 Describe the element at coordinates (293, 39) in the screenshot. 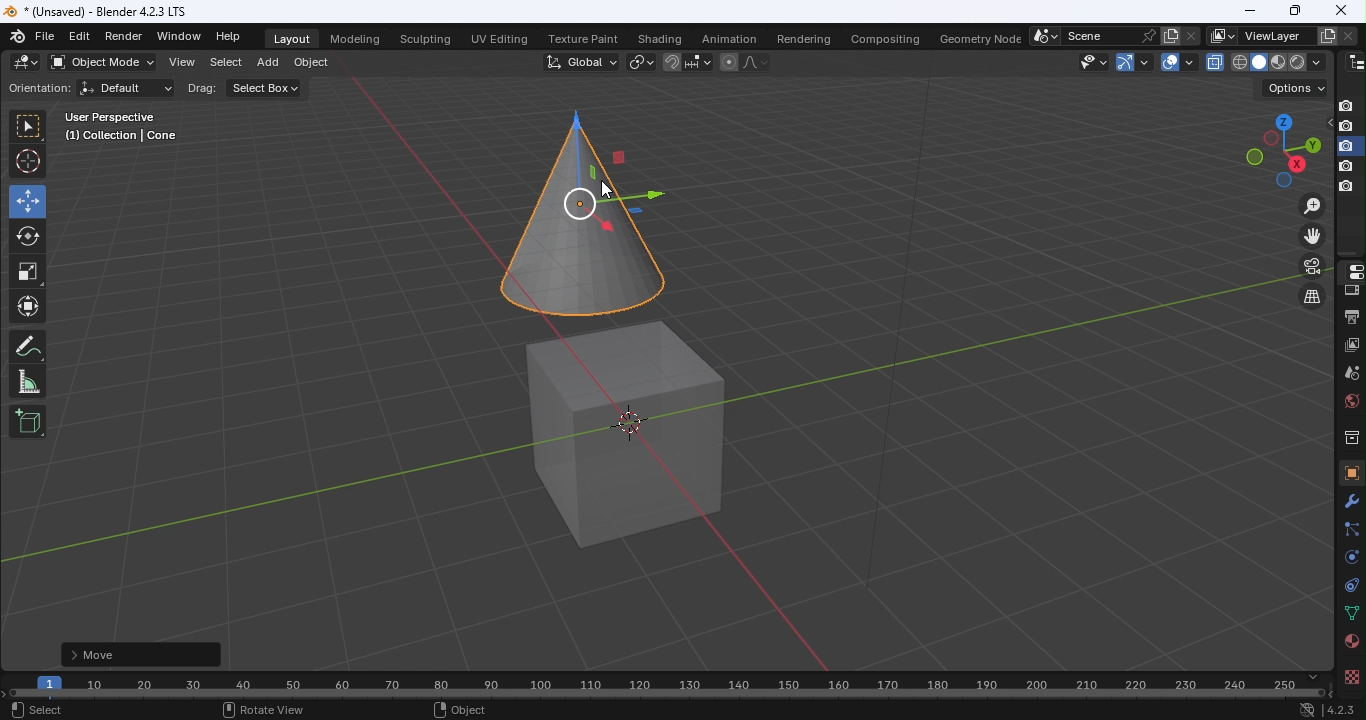

I see `Layout` at that location.